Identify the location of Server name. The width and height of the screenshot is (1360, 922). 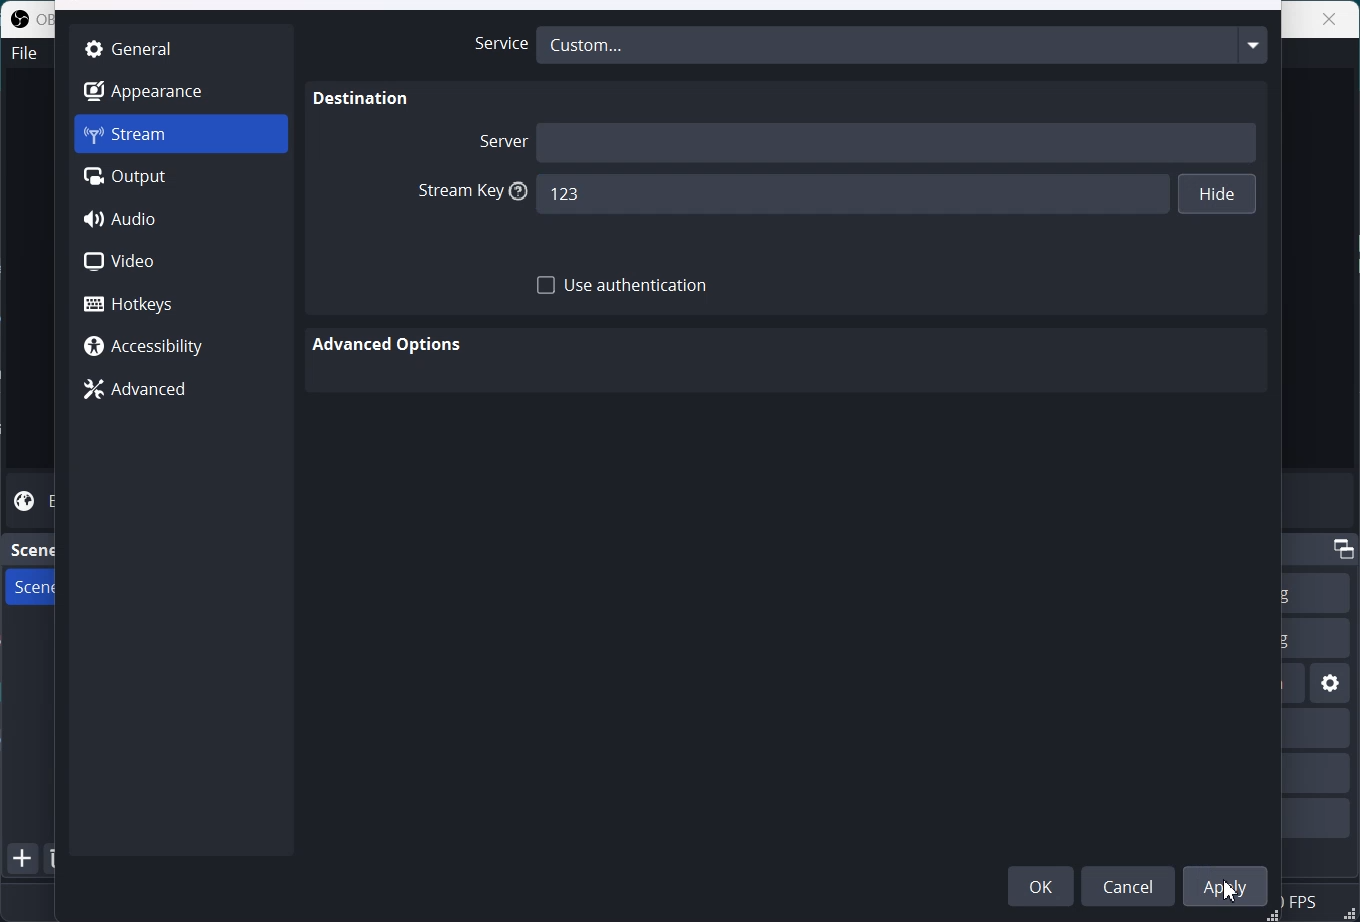
(898, 141).